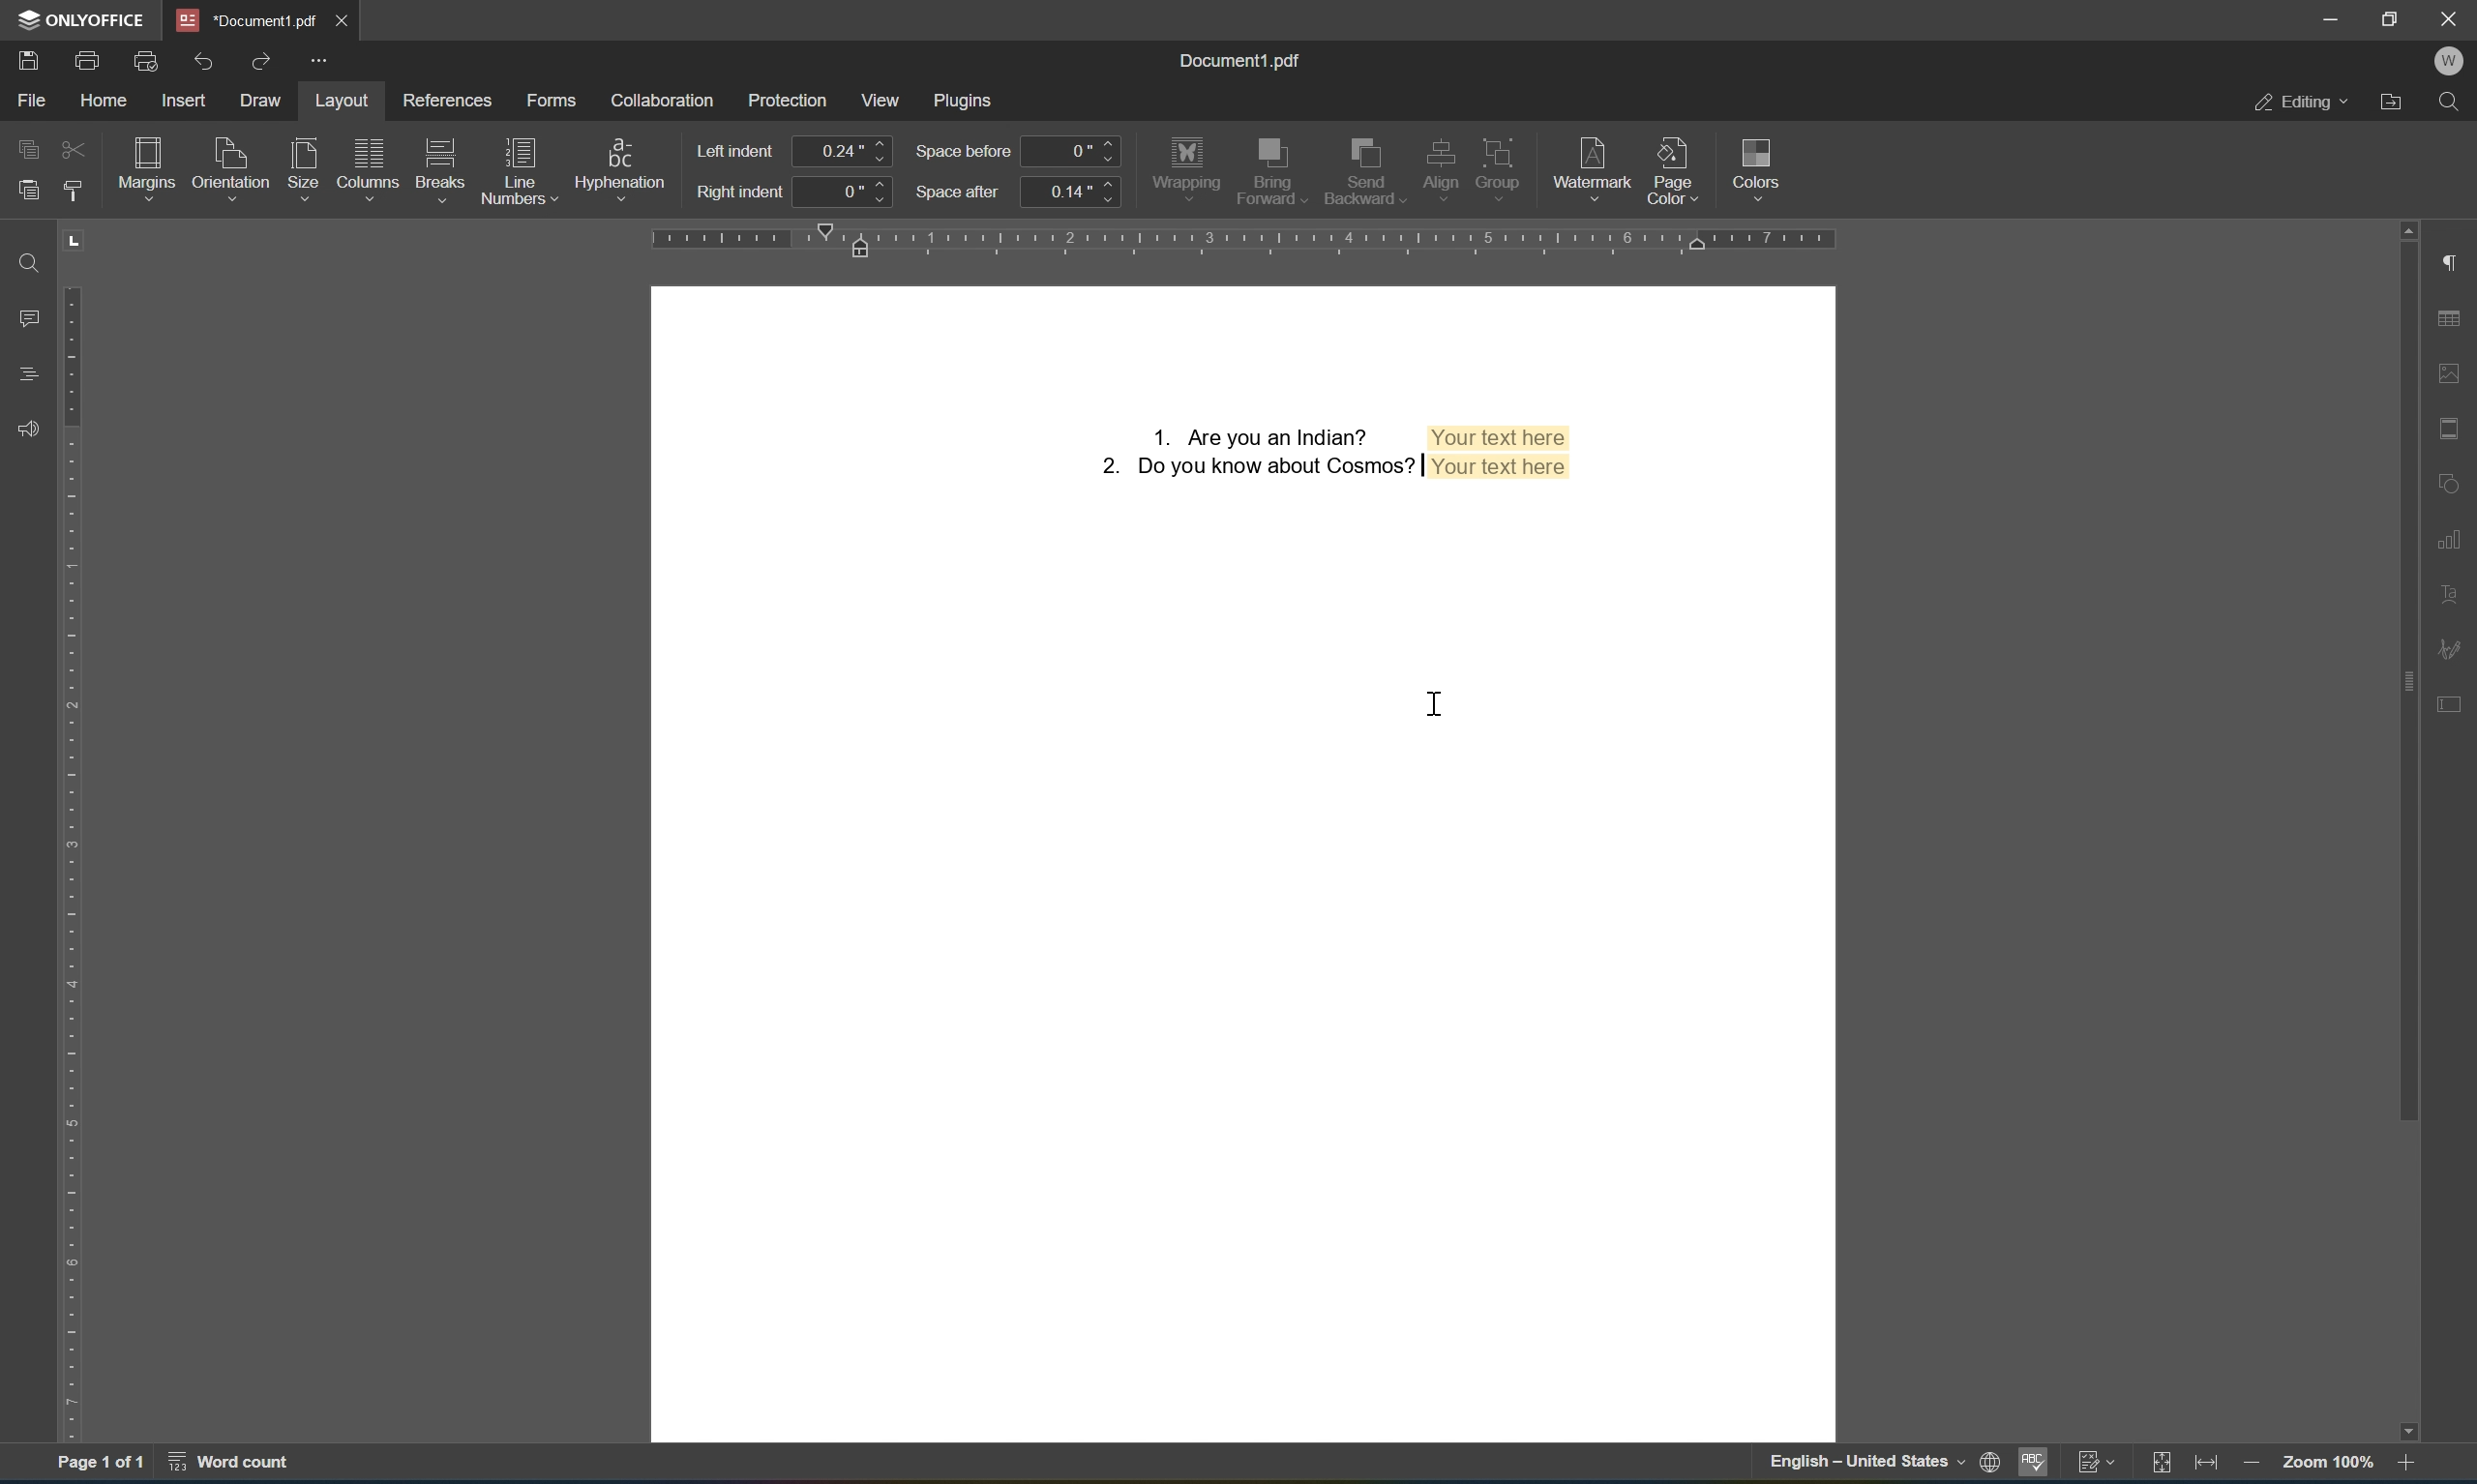  Describe the element at coordinates (1880, 1464) in the screenshot. I see `English- United States` at that location.